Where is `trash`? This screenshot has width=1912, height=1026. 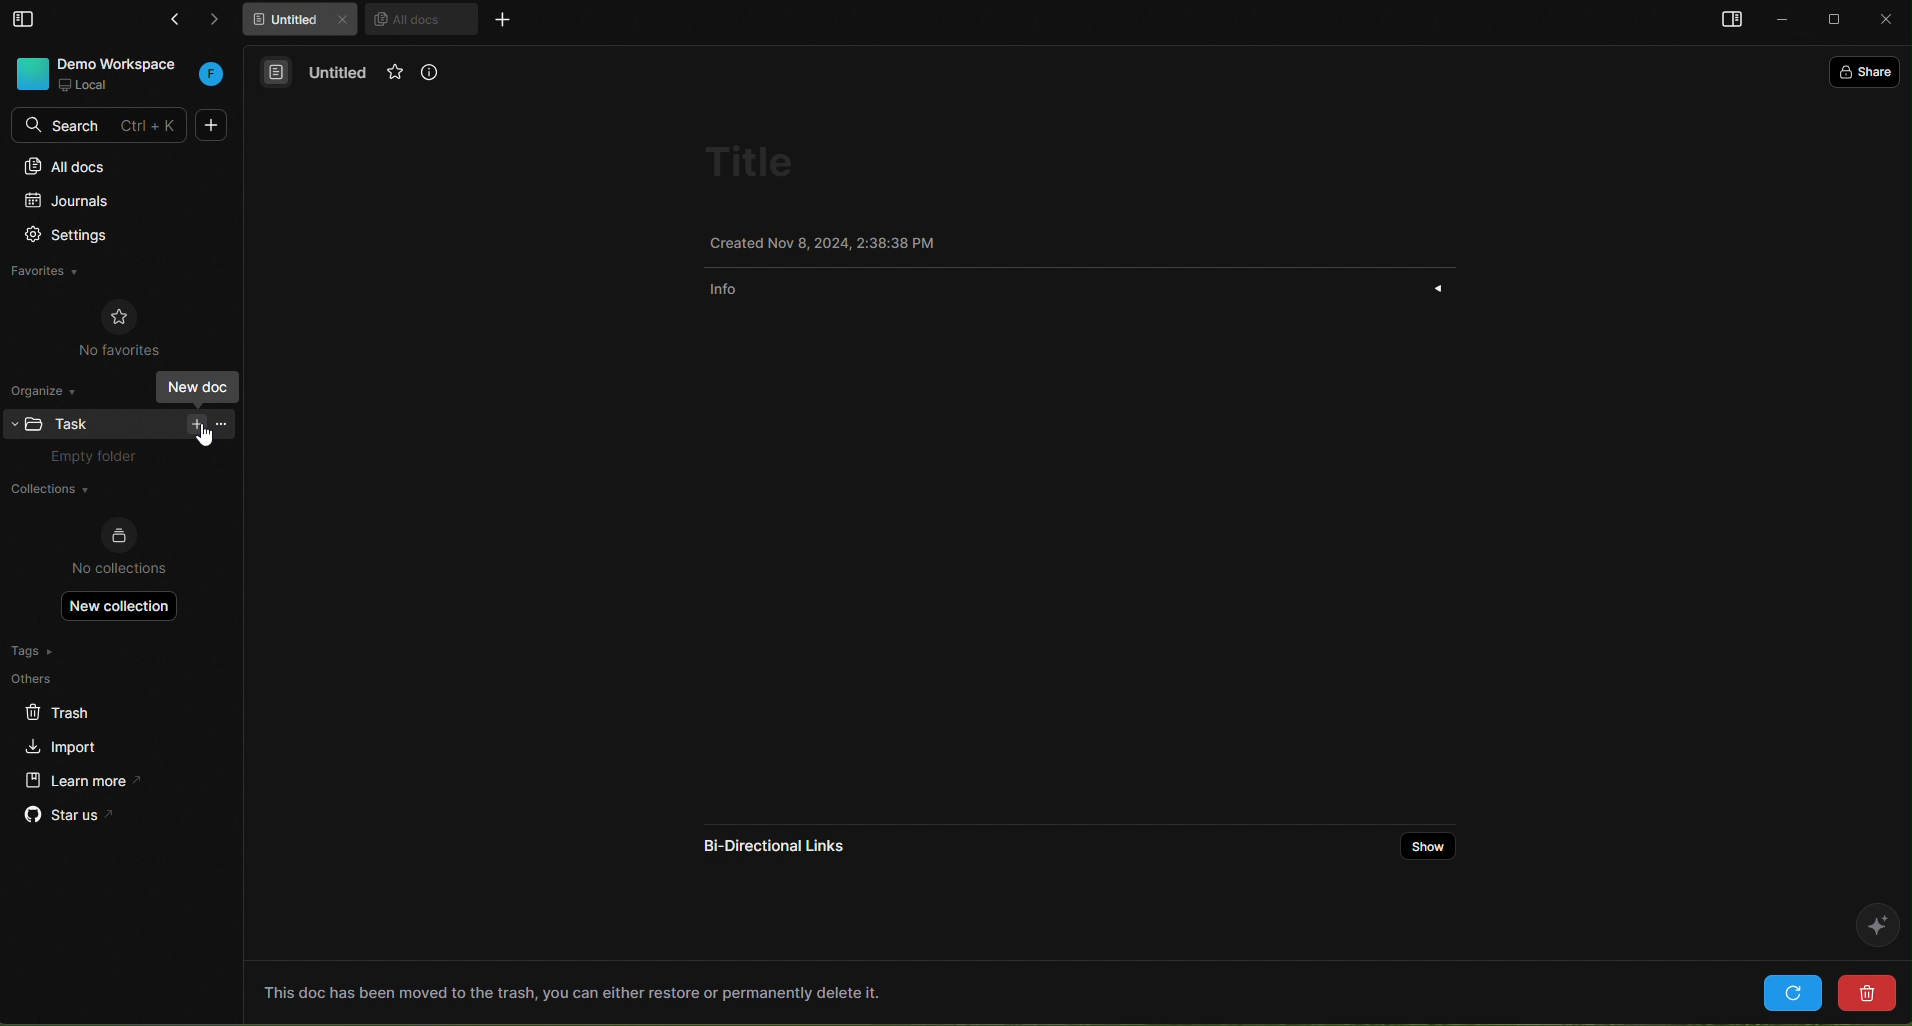 trash is located at coordinates (74, 709).